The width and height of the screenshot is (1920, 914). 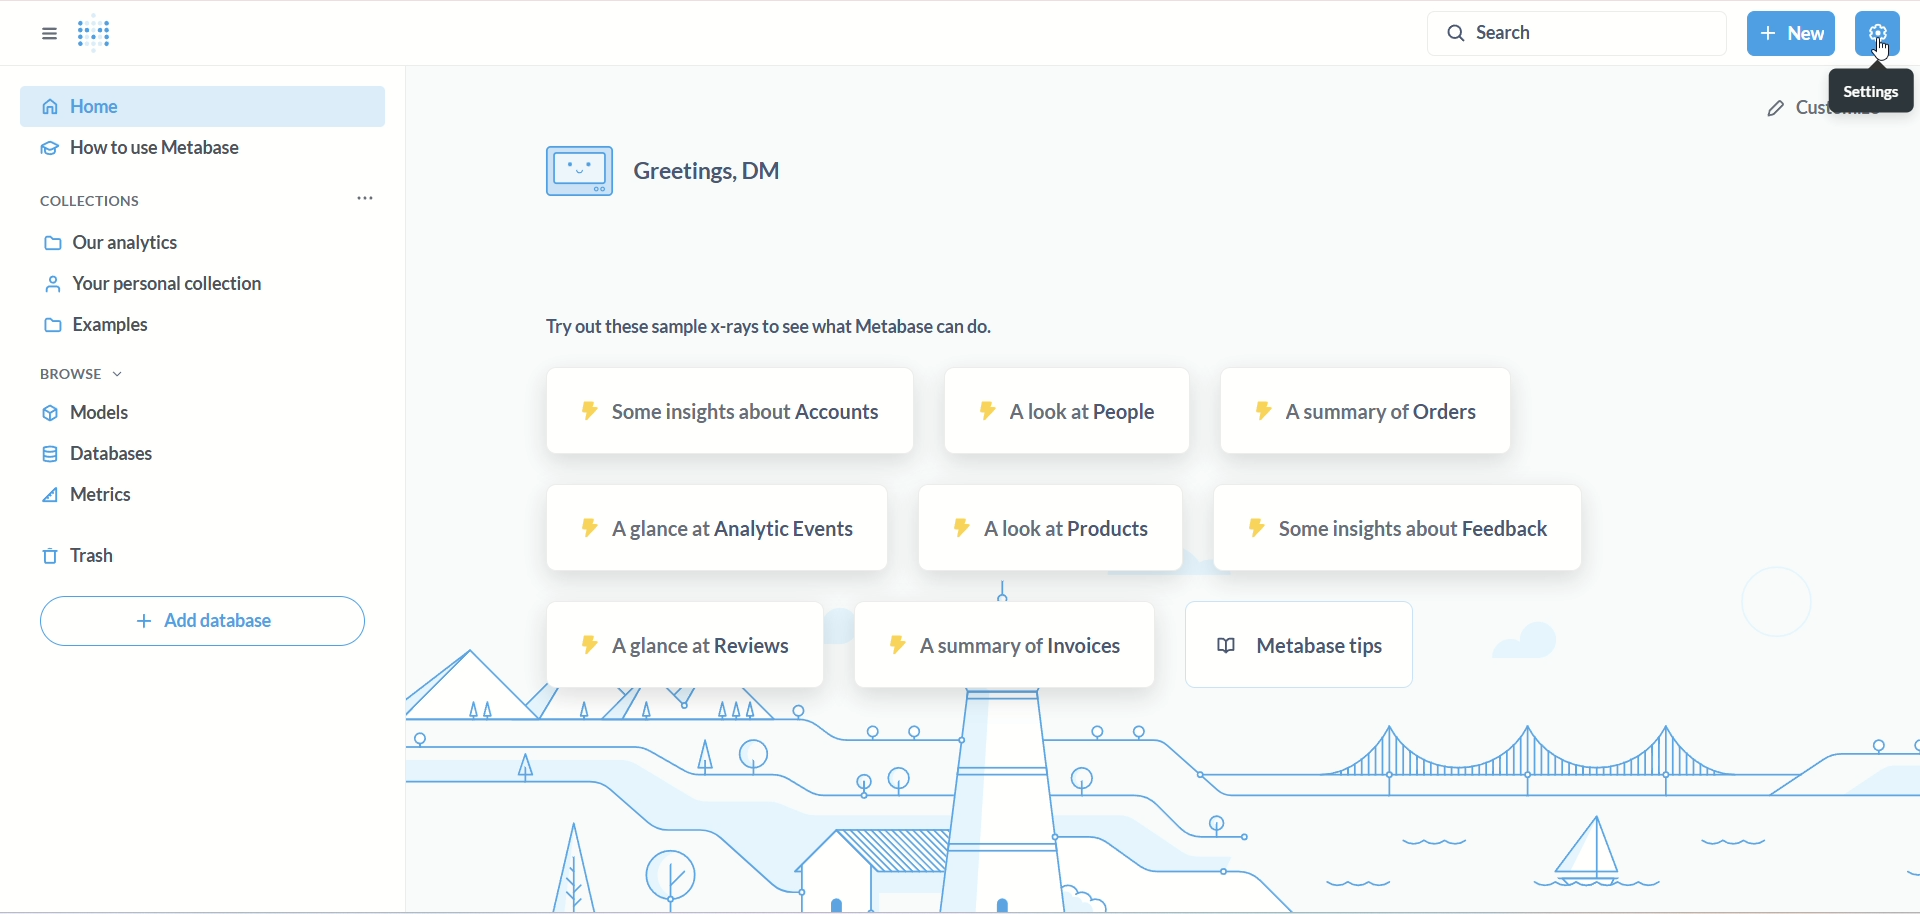 I want to click on people, so click(x=1070, y=411).